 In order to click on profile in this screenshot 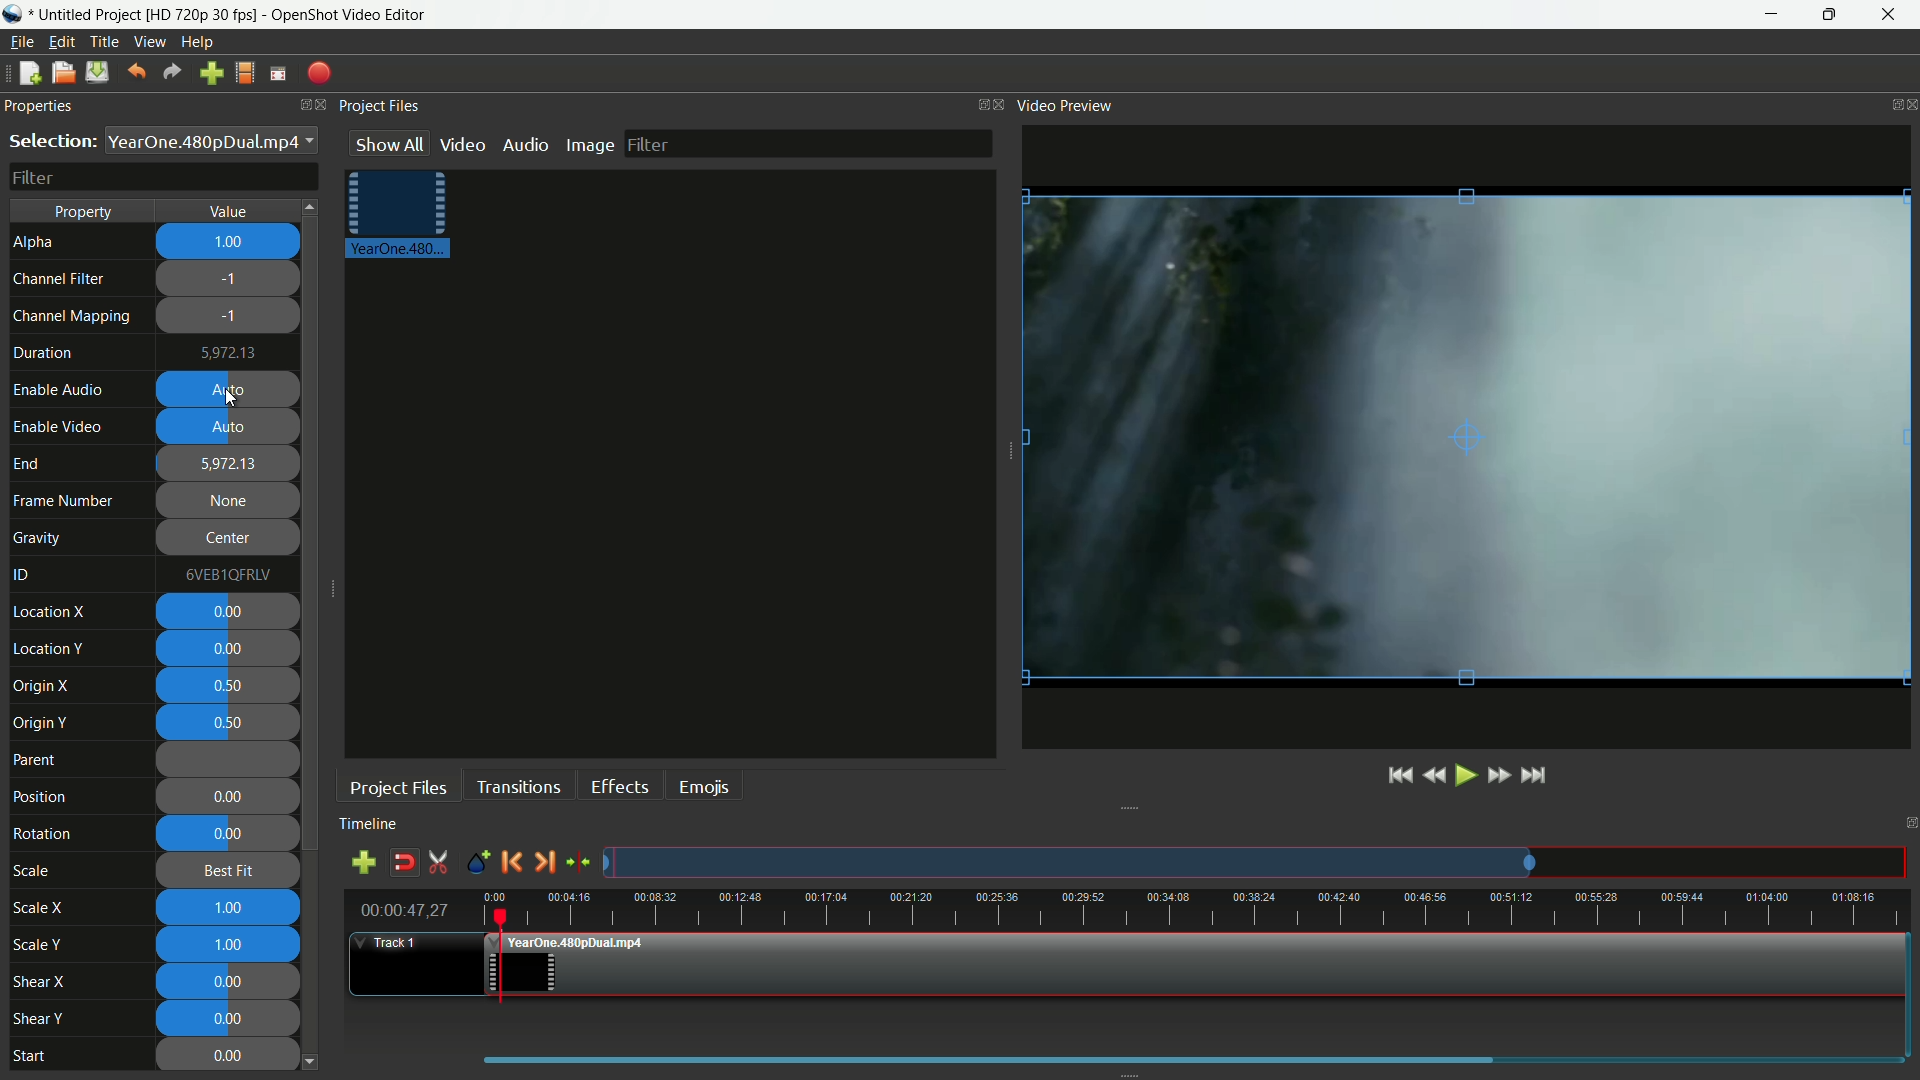, I will do `click(200, 14)`.